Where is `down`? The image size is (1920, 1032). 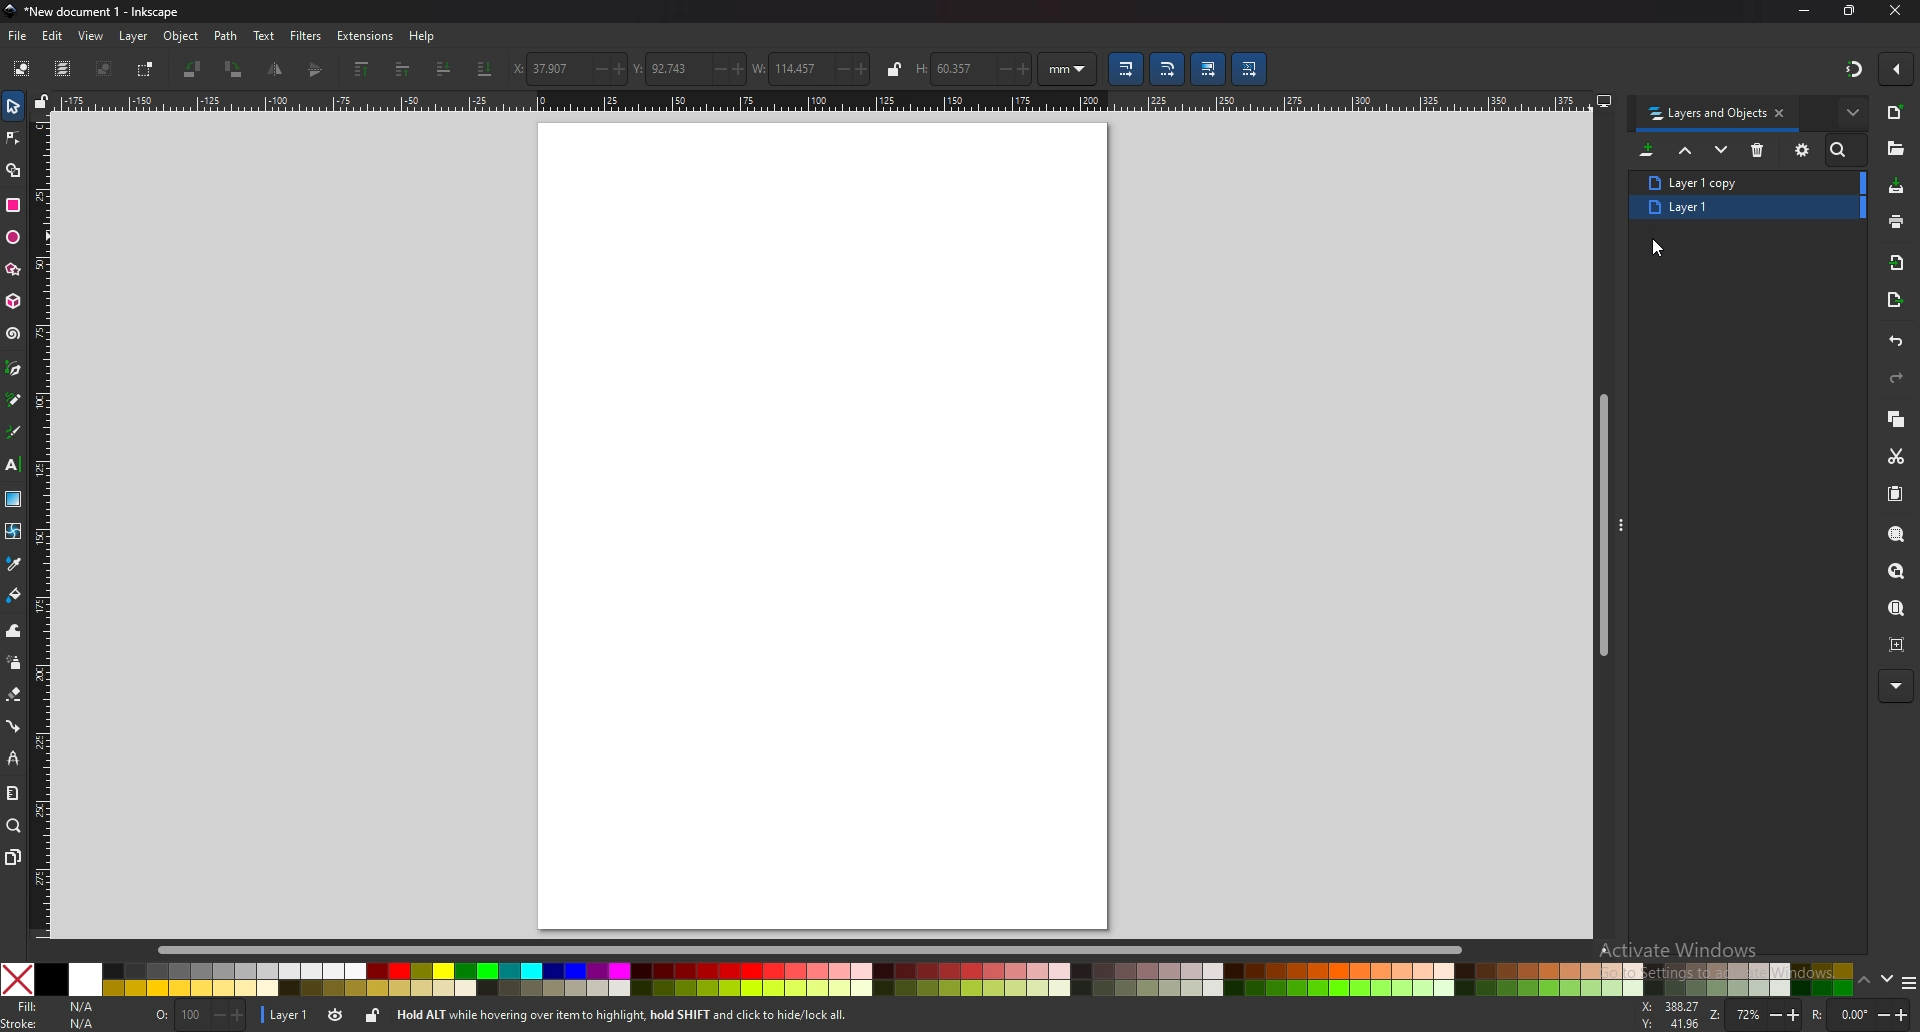 down is located at coordinates (1885, 978).